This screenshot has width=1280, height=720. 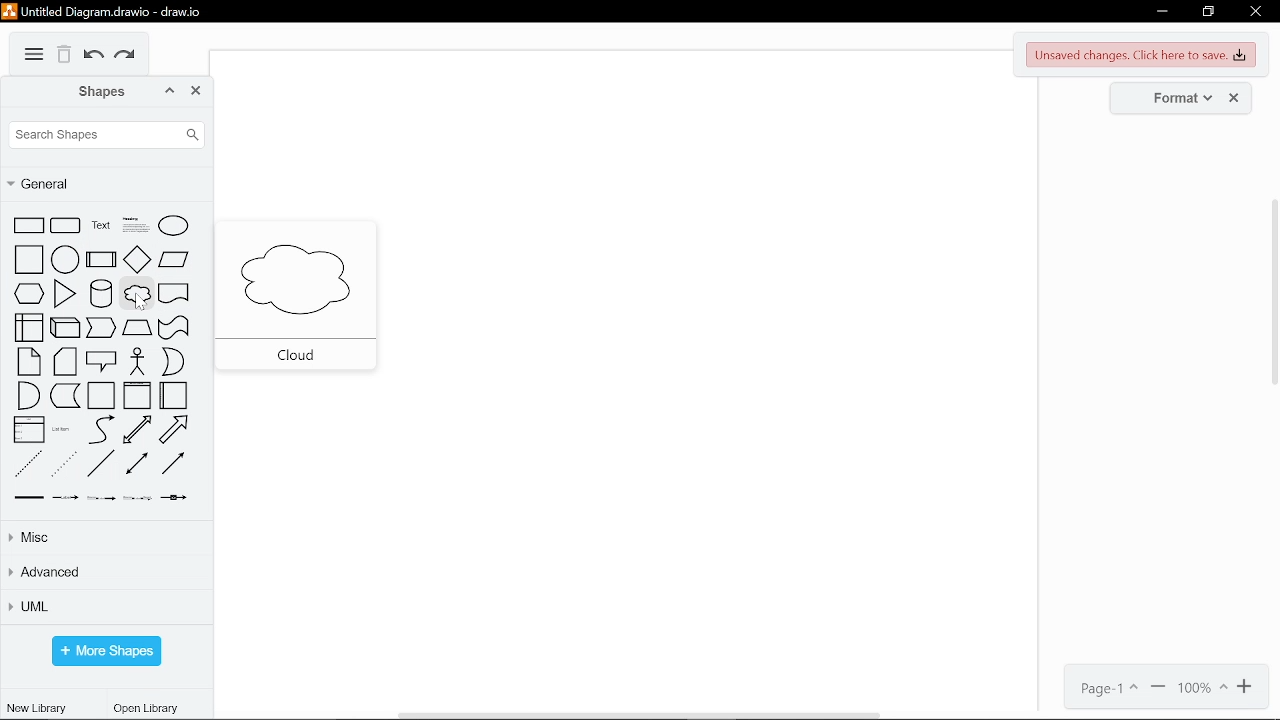 I want to click on current zoom, so click(x=1202, y=689).